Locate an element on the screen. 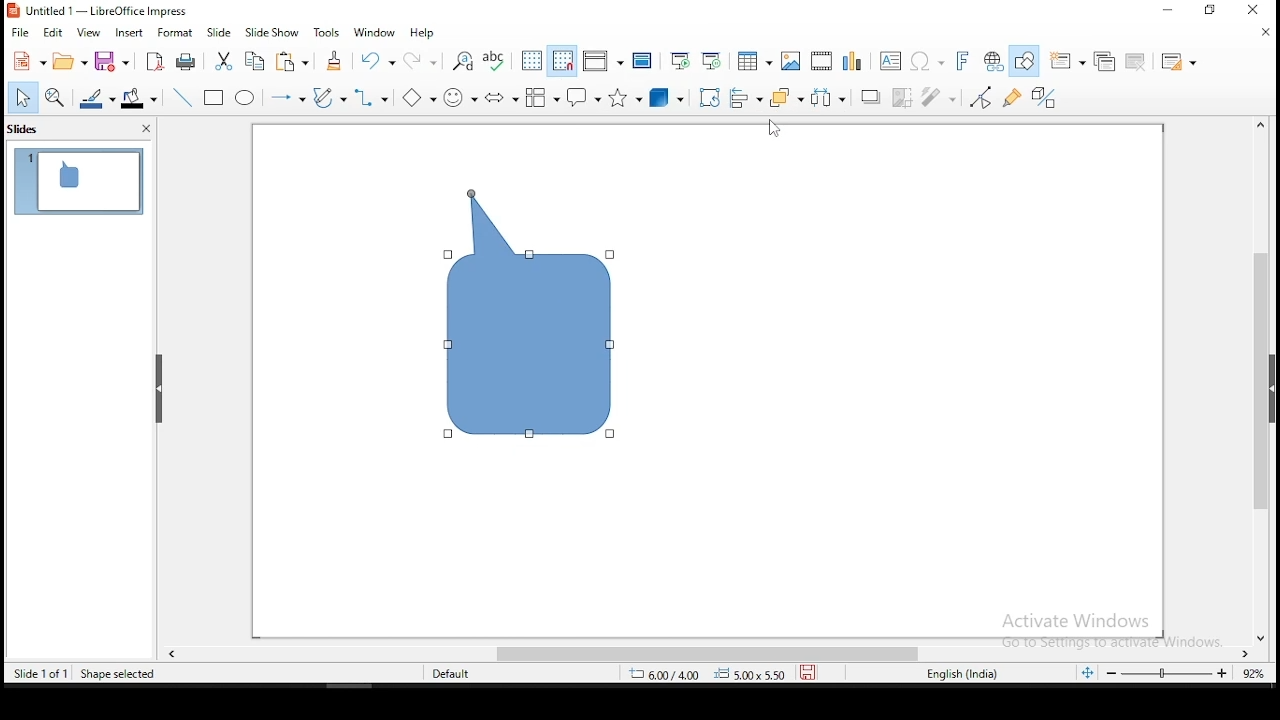 Image resolution: width=1280 pixels, height=720 pixels. 8.80/6.27 is located at coordinates (669, 675).